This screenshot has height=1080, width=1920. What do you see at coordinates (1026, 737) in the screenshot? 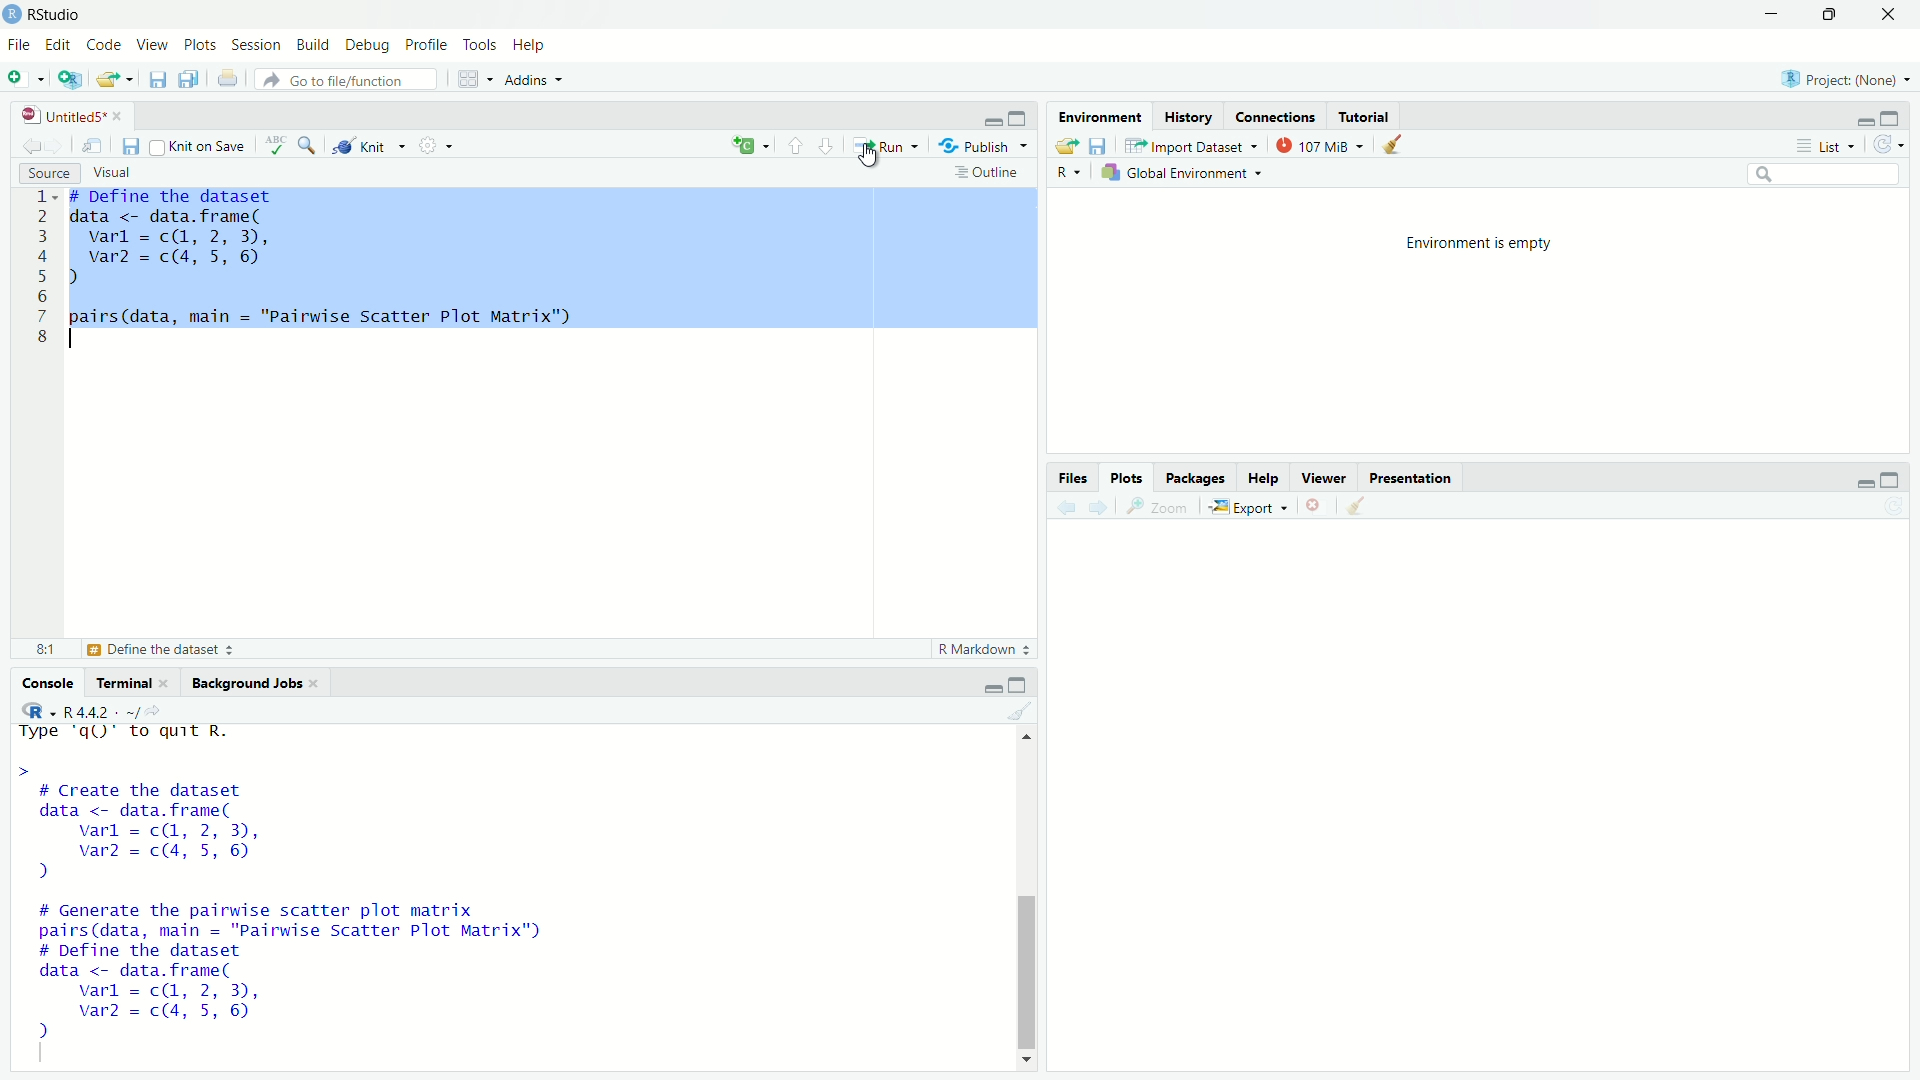
I see `Up` at bounding box center [1026, 737].